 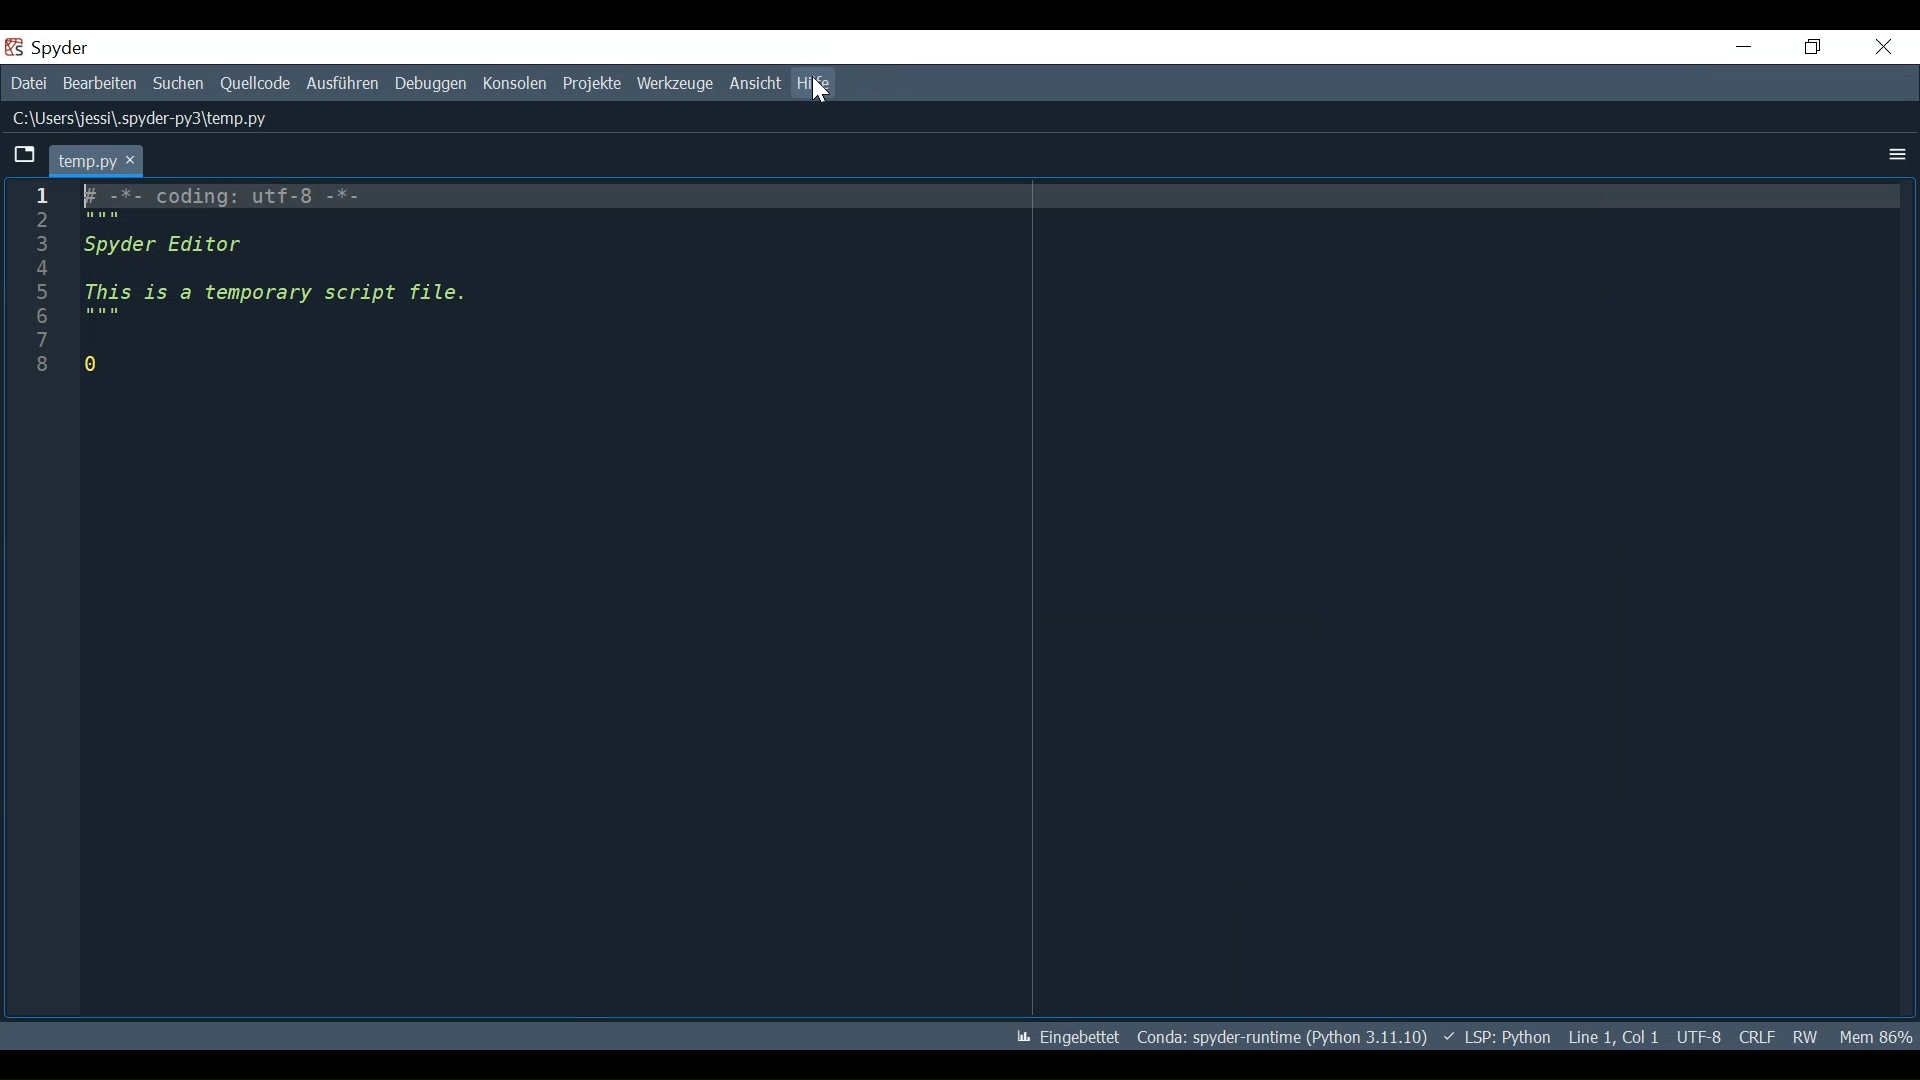 I want to click on Consoles, so click(x=517, y=83).